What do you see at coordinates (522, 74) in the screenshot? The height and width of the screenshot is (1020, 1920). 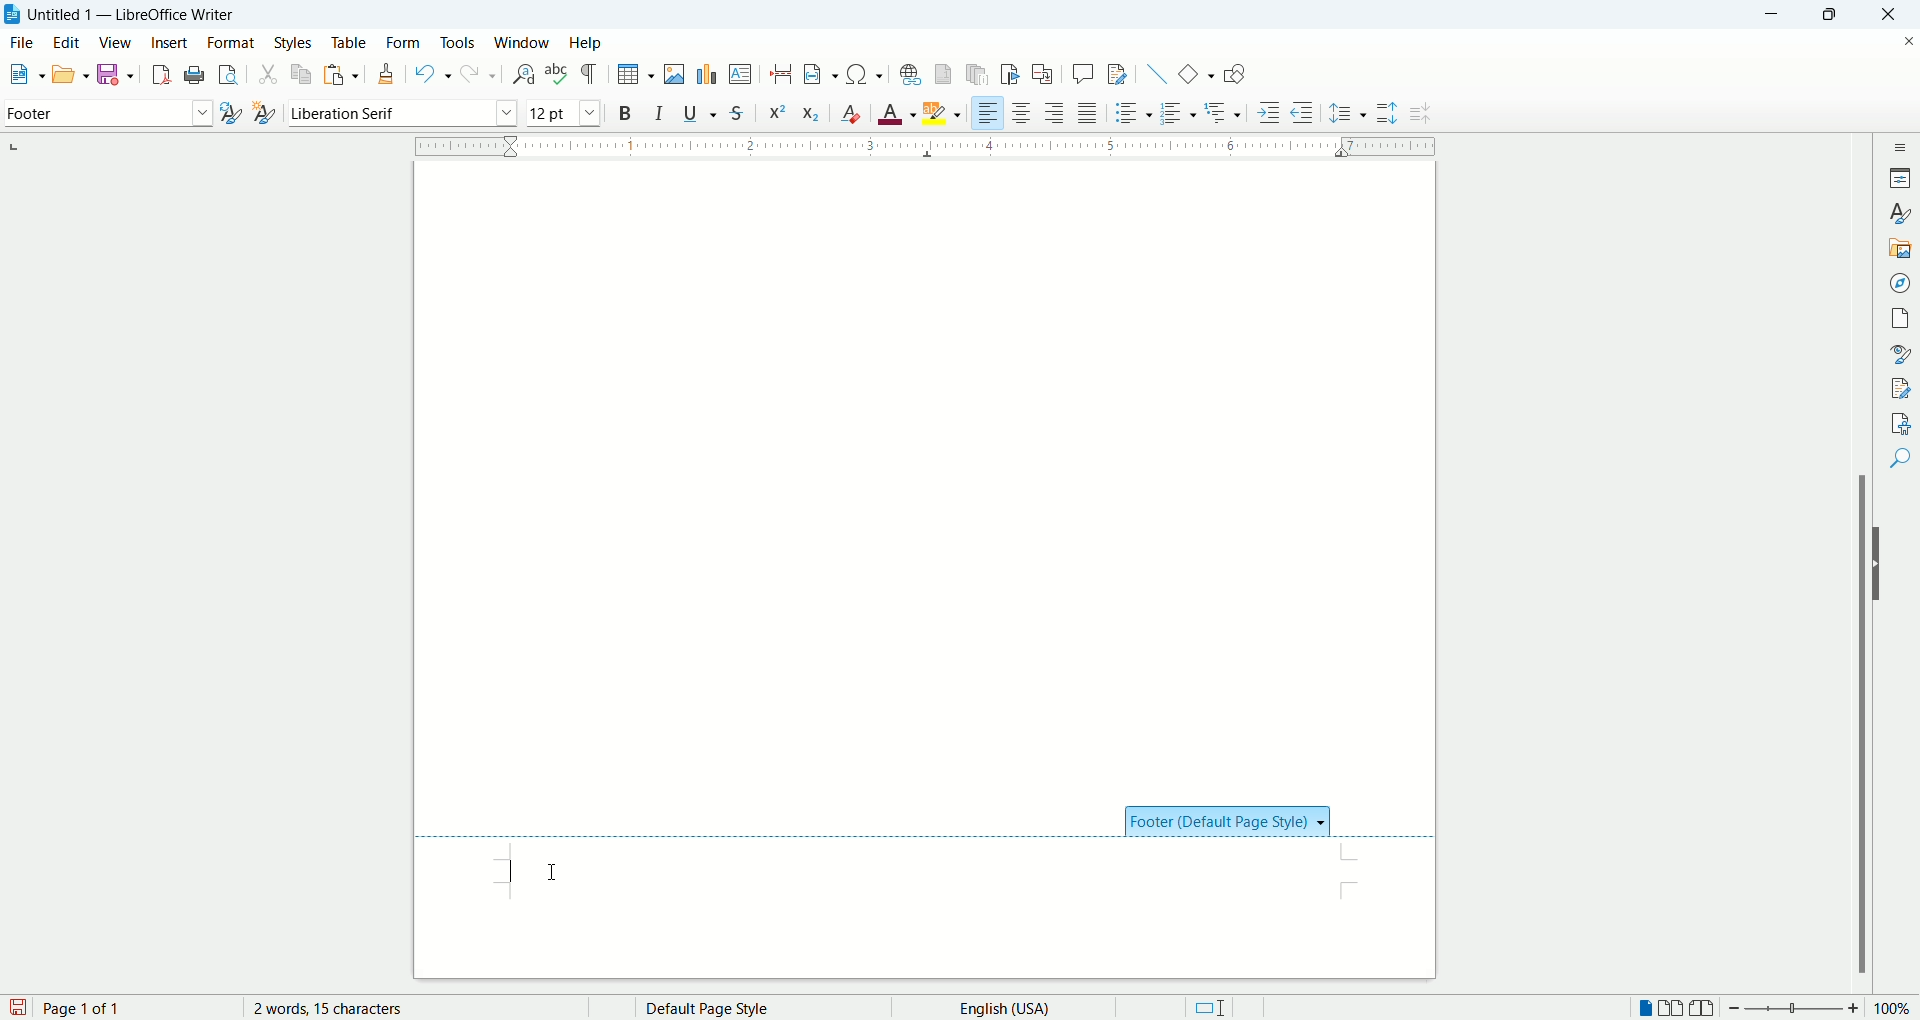 I see `find and replace` at bounding box center [522, 74].